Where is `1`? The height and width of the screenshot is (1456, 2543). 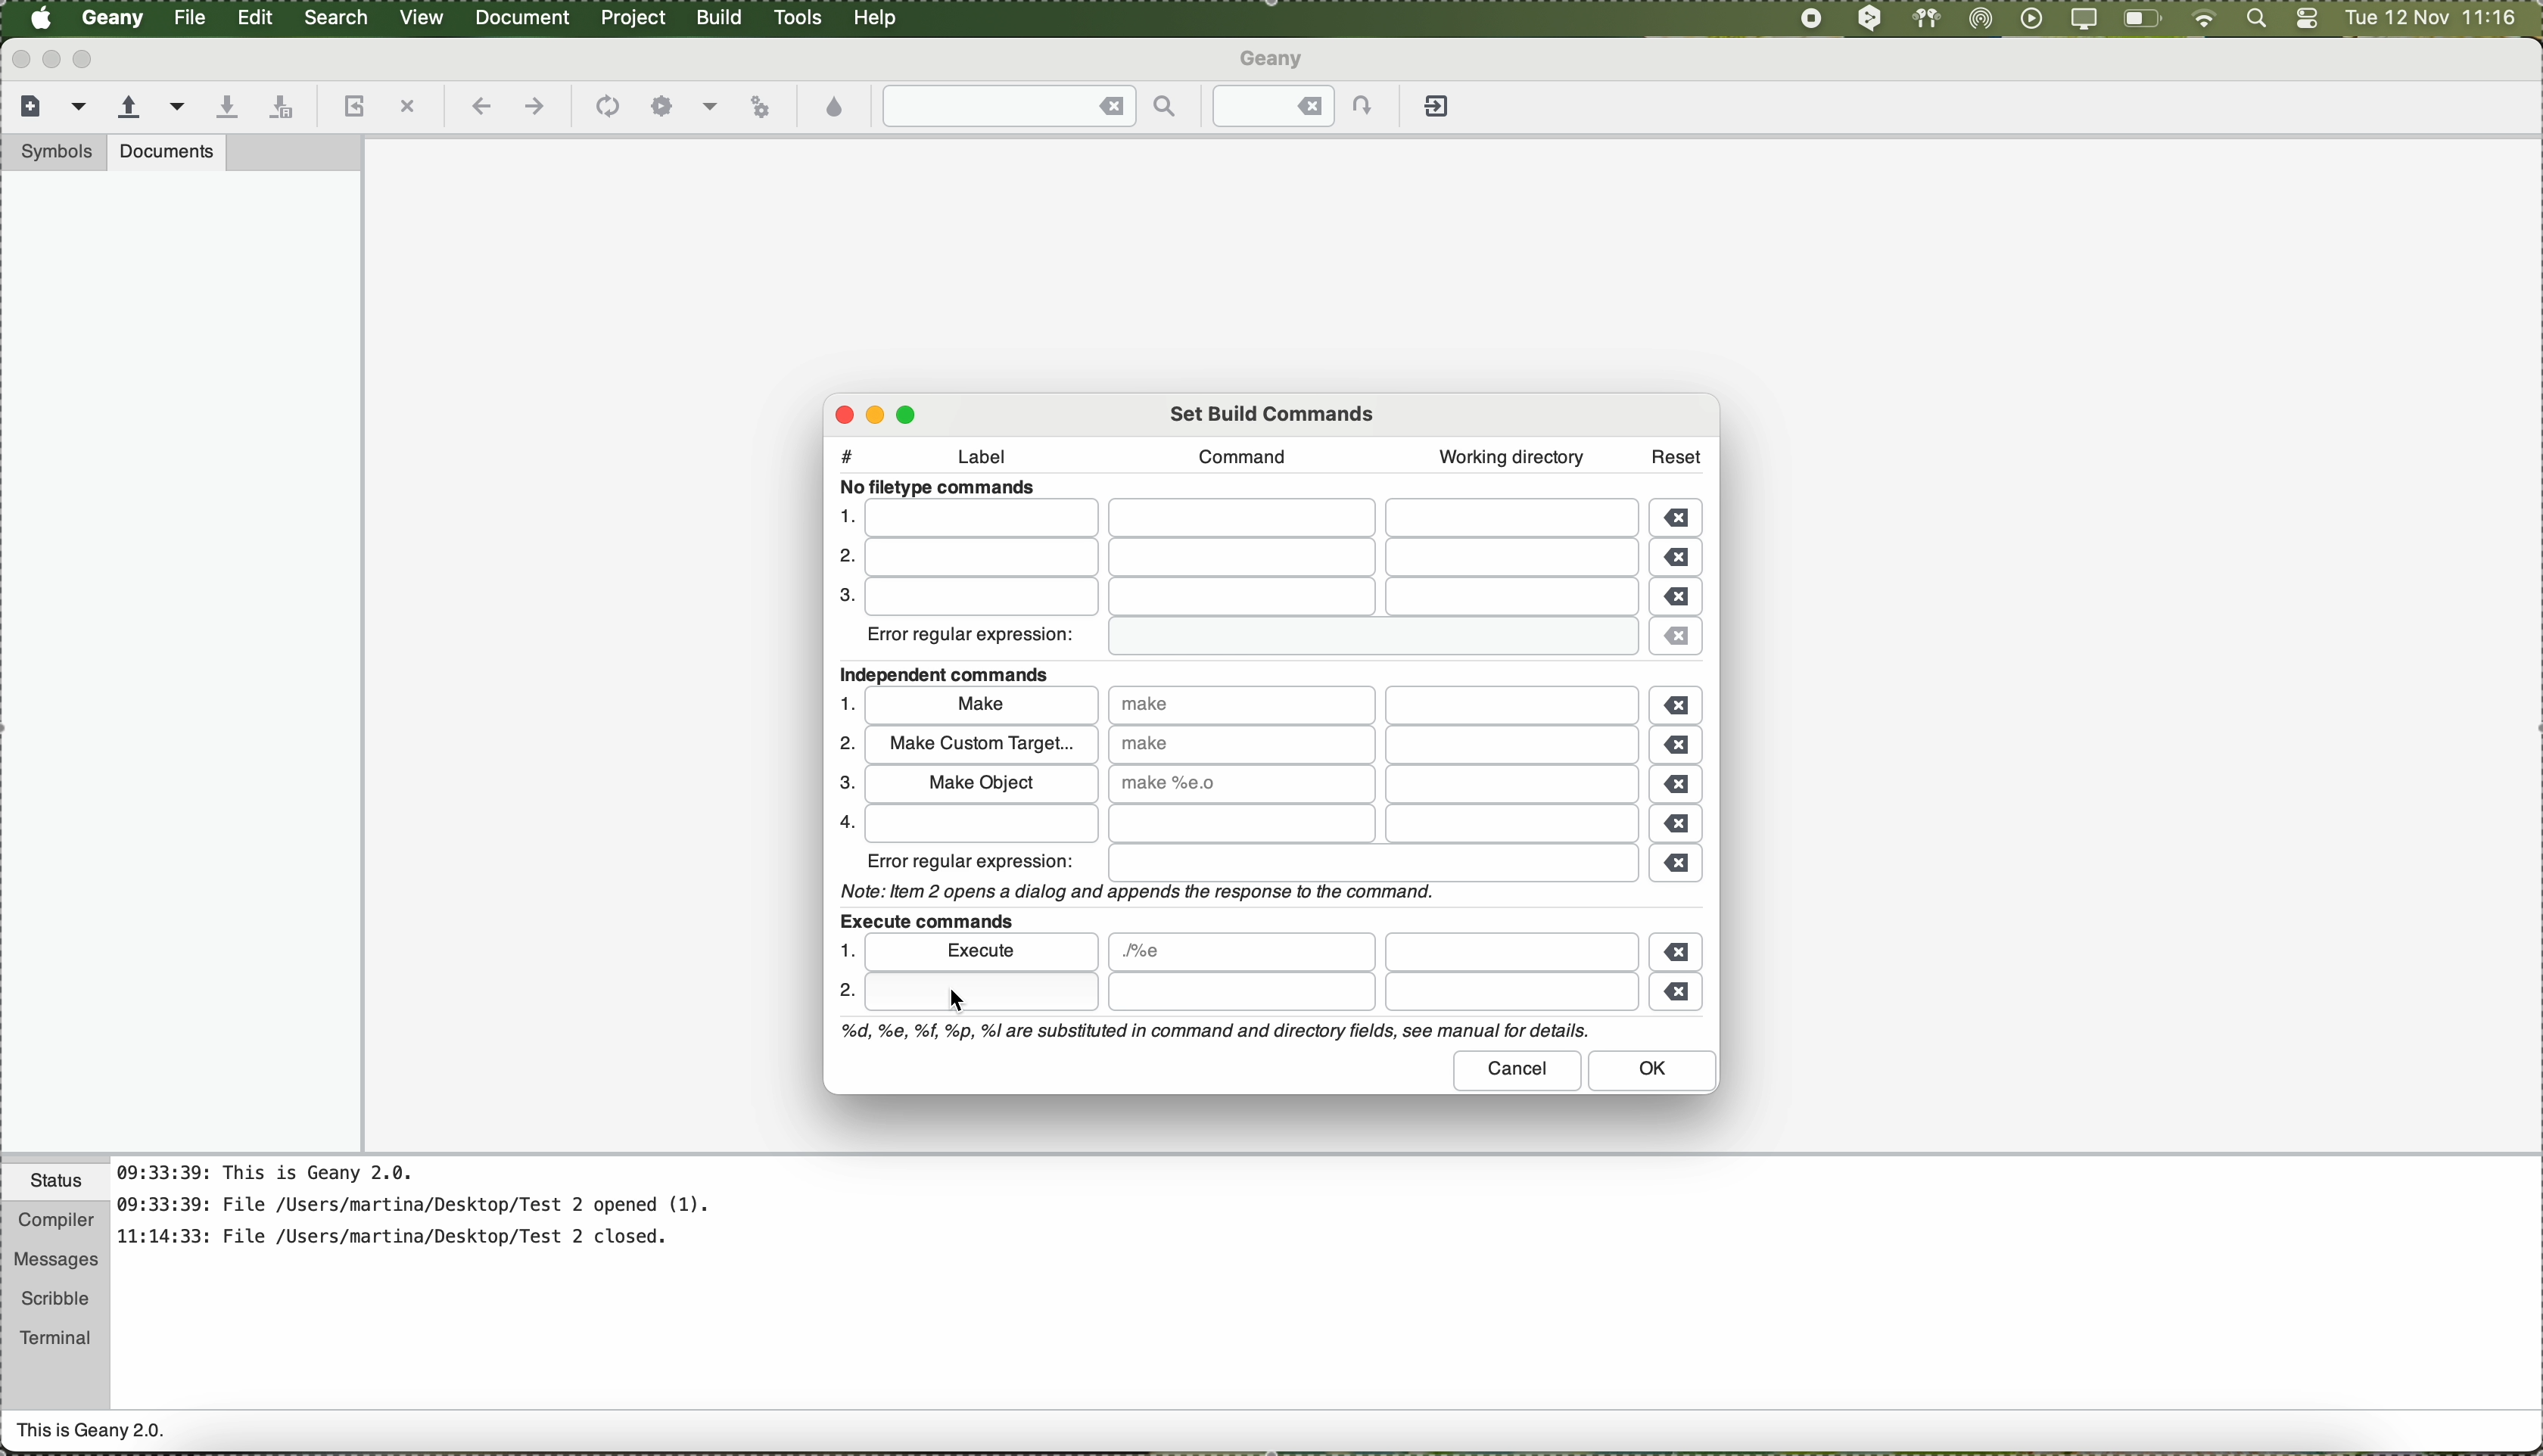 1 is located at coordinates (844, 950).